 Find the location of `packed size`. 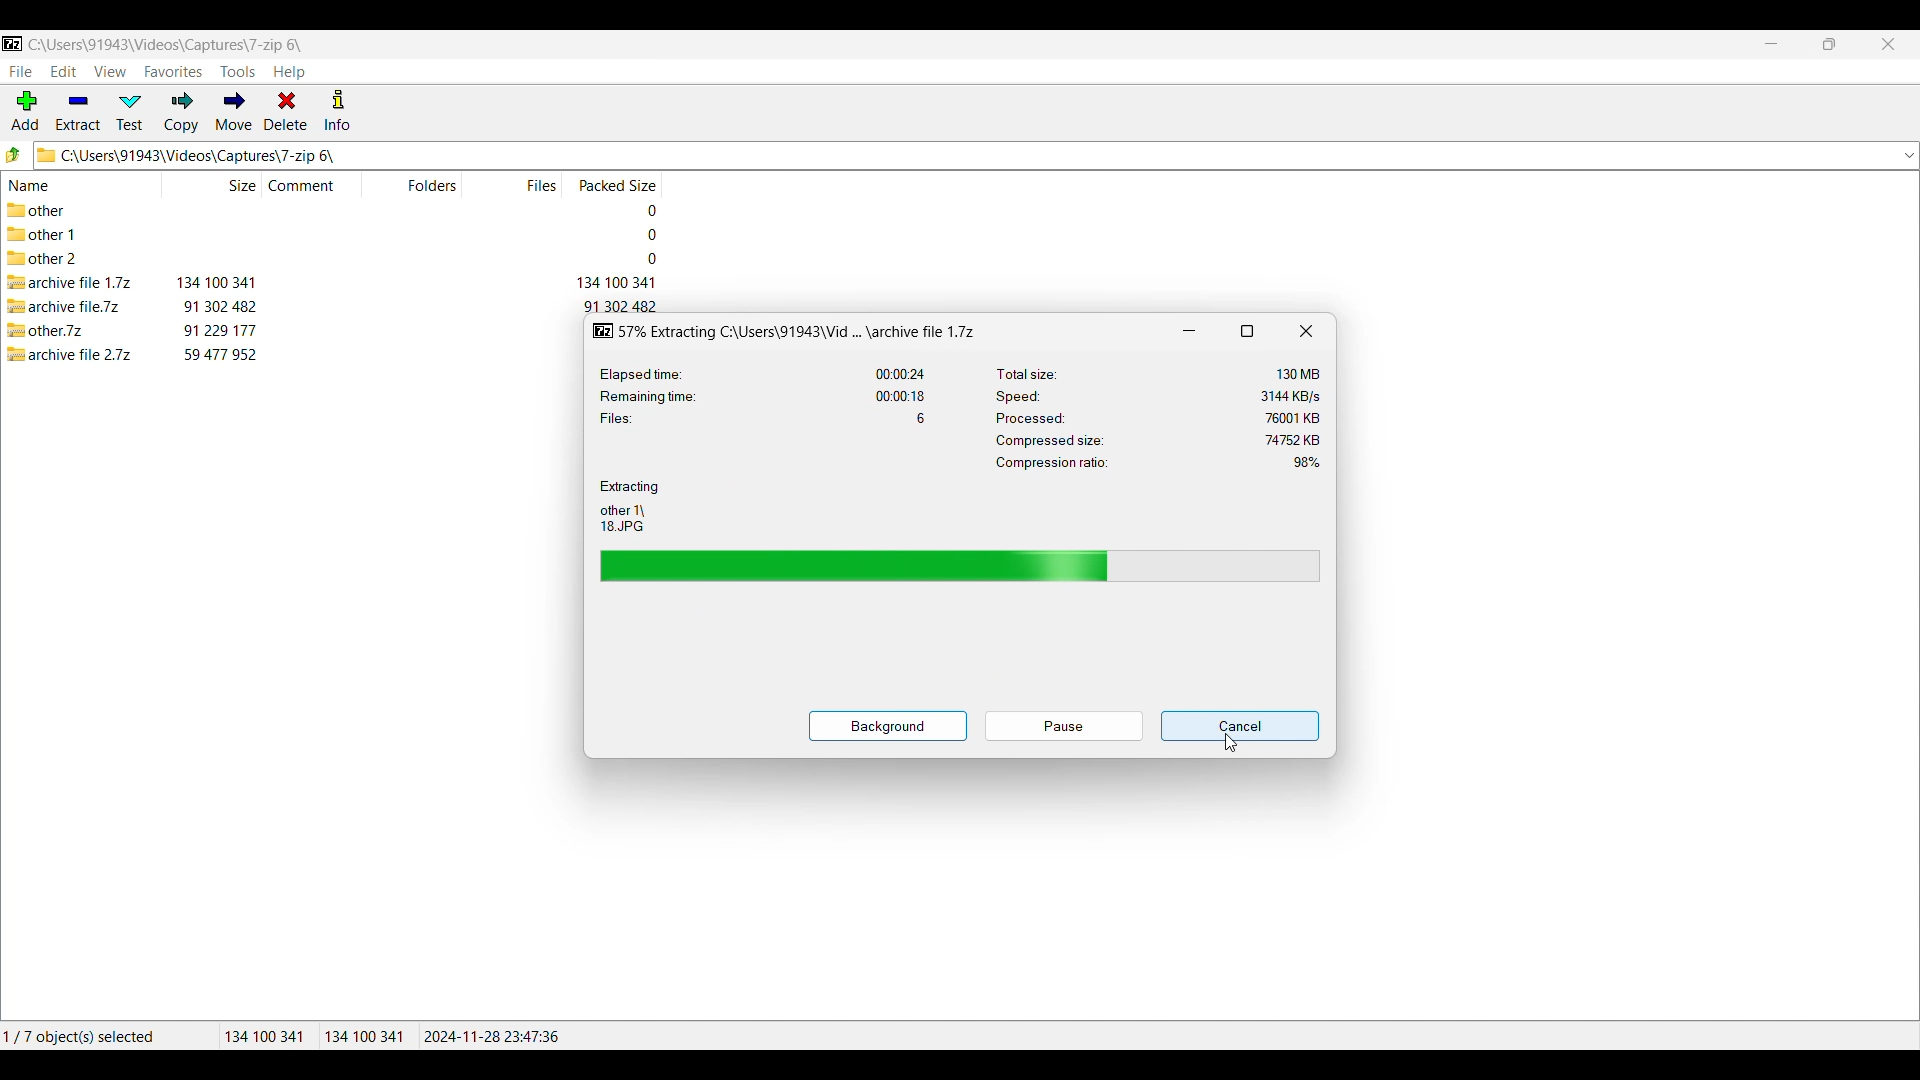

packed size is located at coordinates (614, 283).